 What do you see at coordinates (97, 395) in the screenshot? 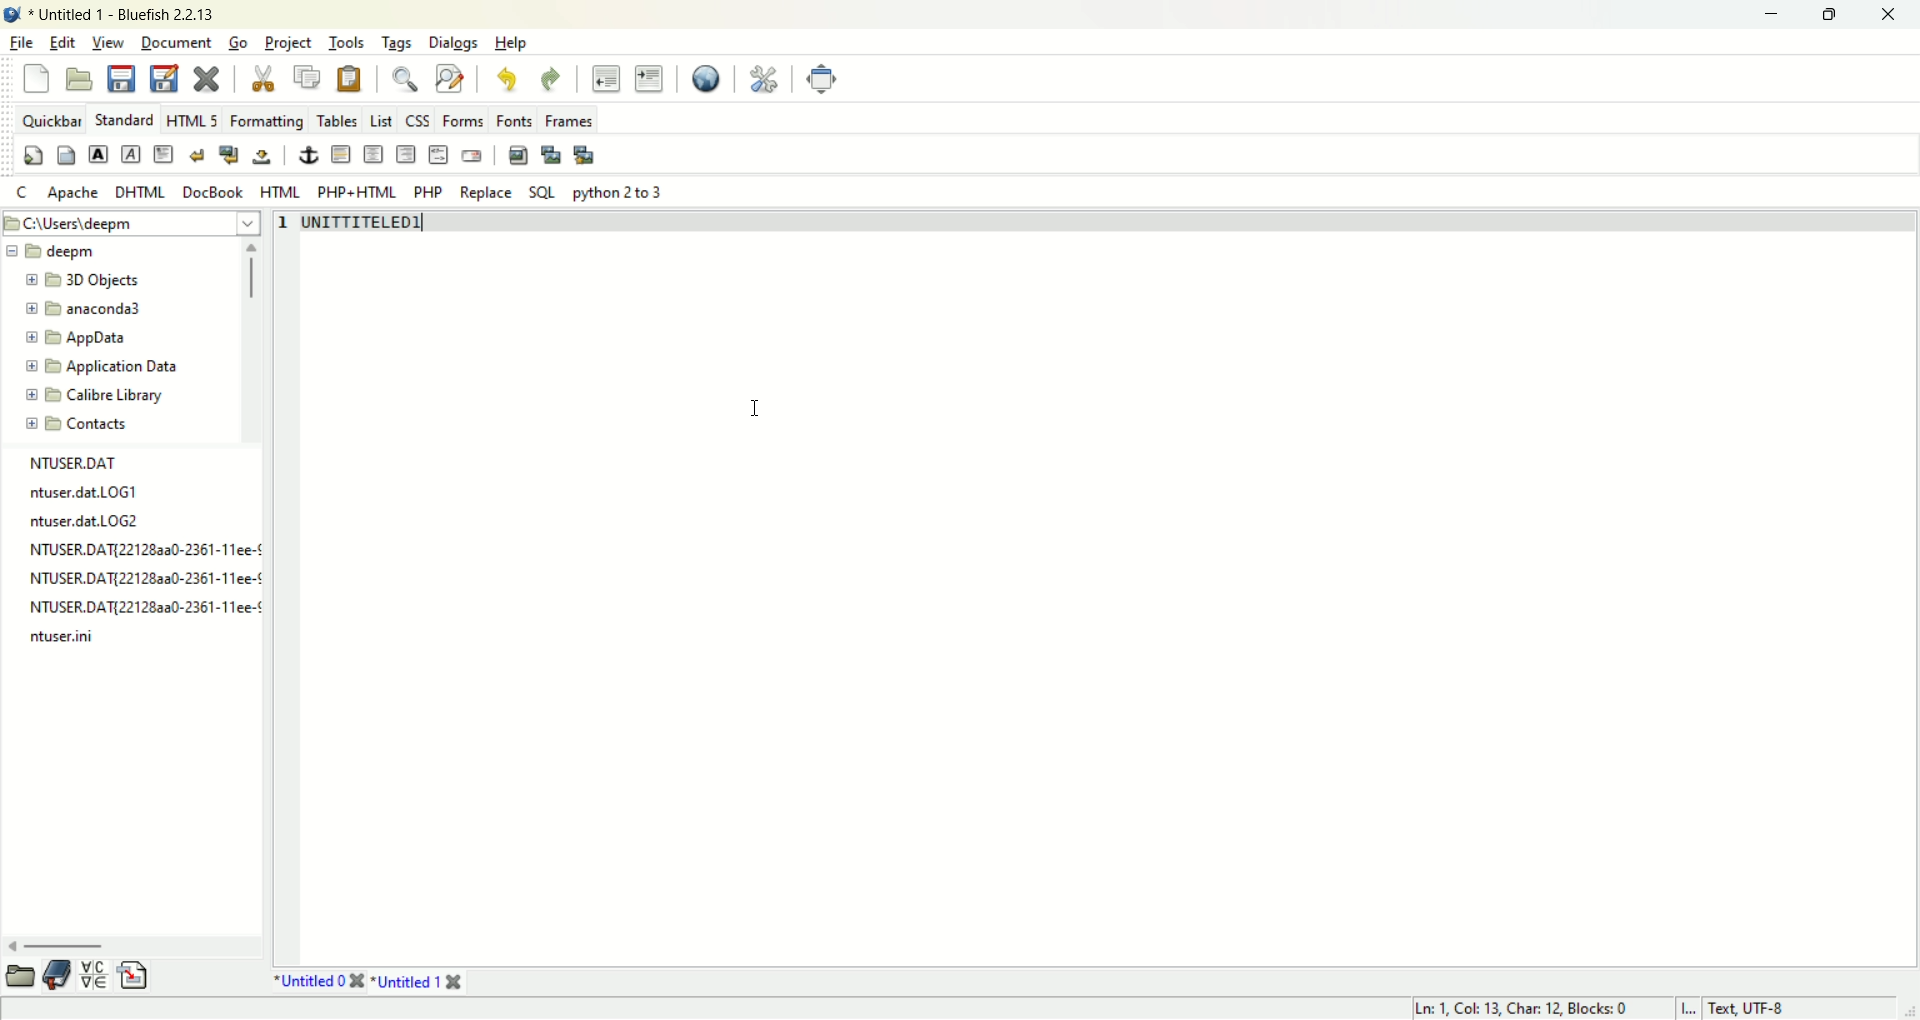
I see `calibre library` at bounding box center [97, 395].